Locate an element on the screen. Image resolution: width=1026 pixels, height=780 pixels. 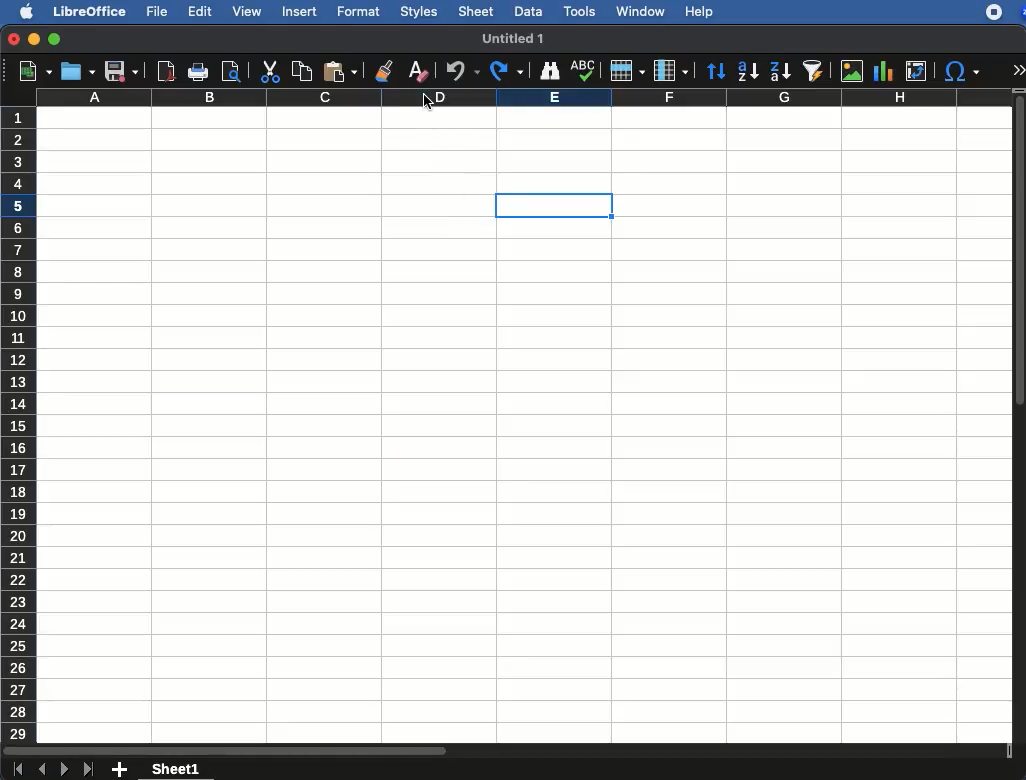
row is located at coordinates (627, 71).